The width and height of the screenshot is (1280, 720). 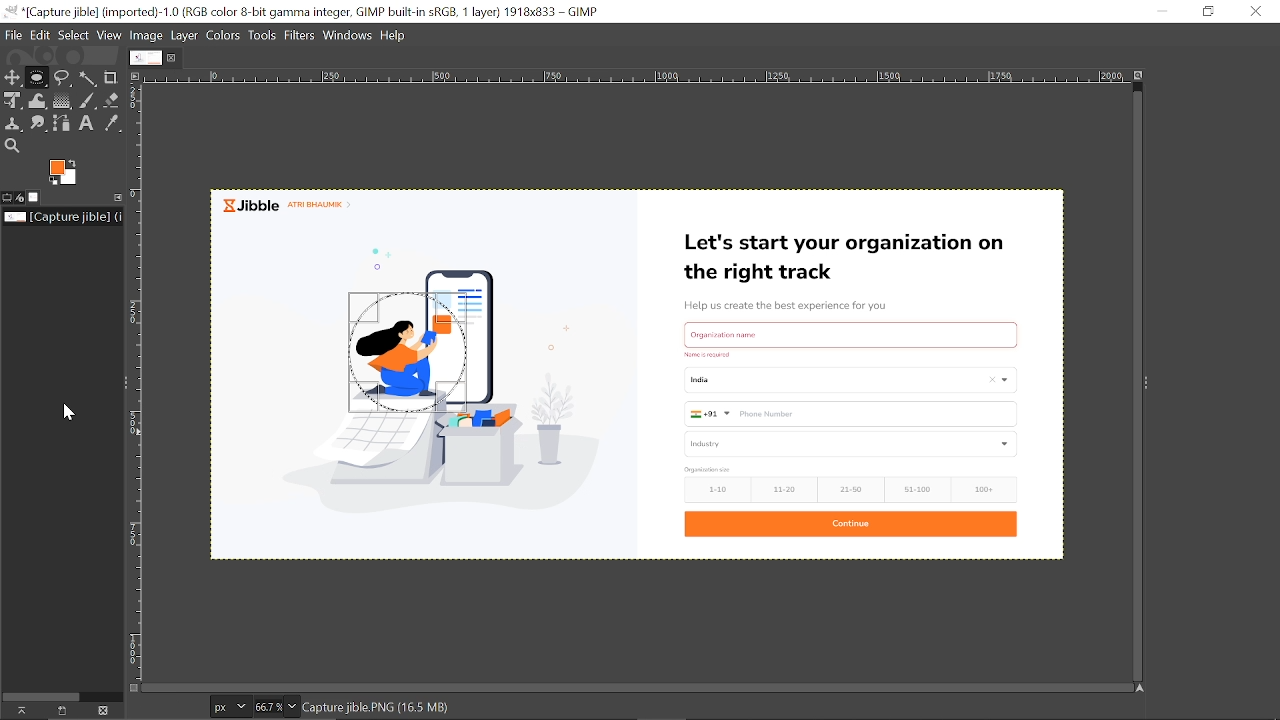 I want to click on Rdownestore , so click(x=1210, y=11).